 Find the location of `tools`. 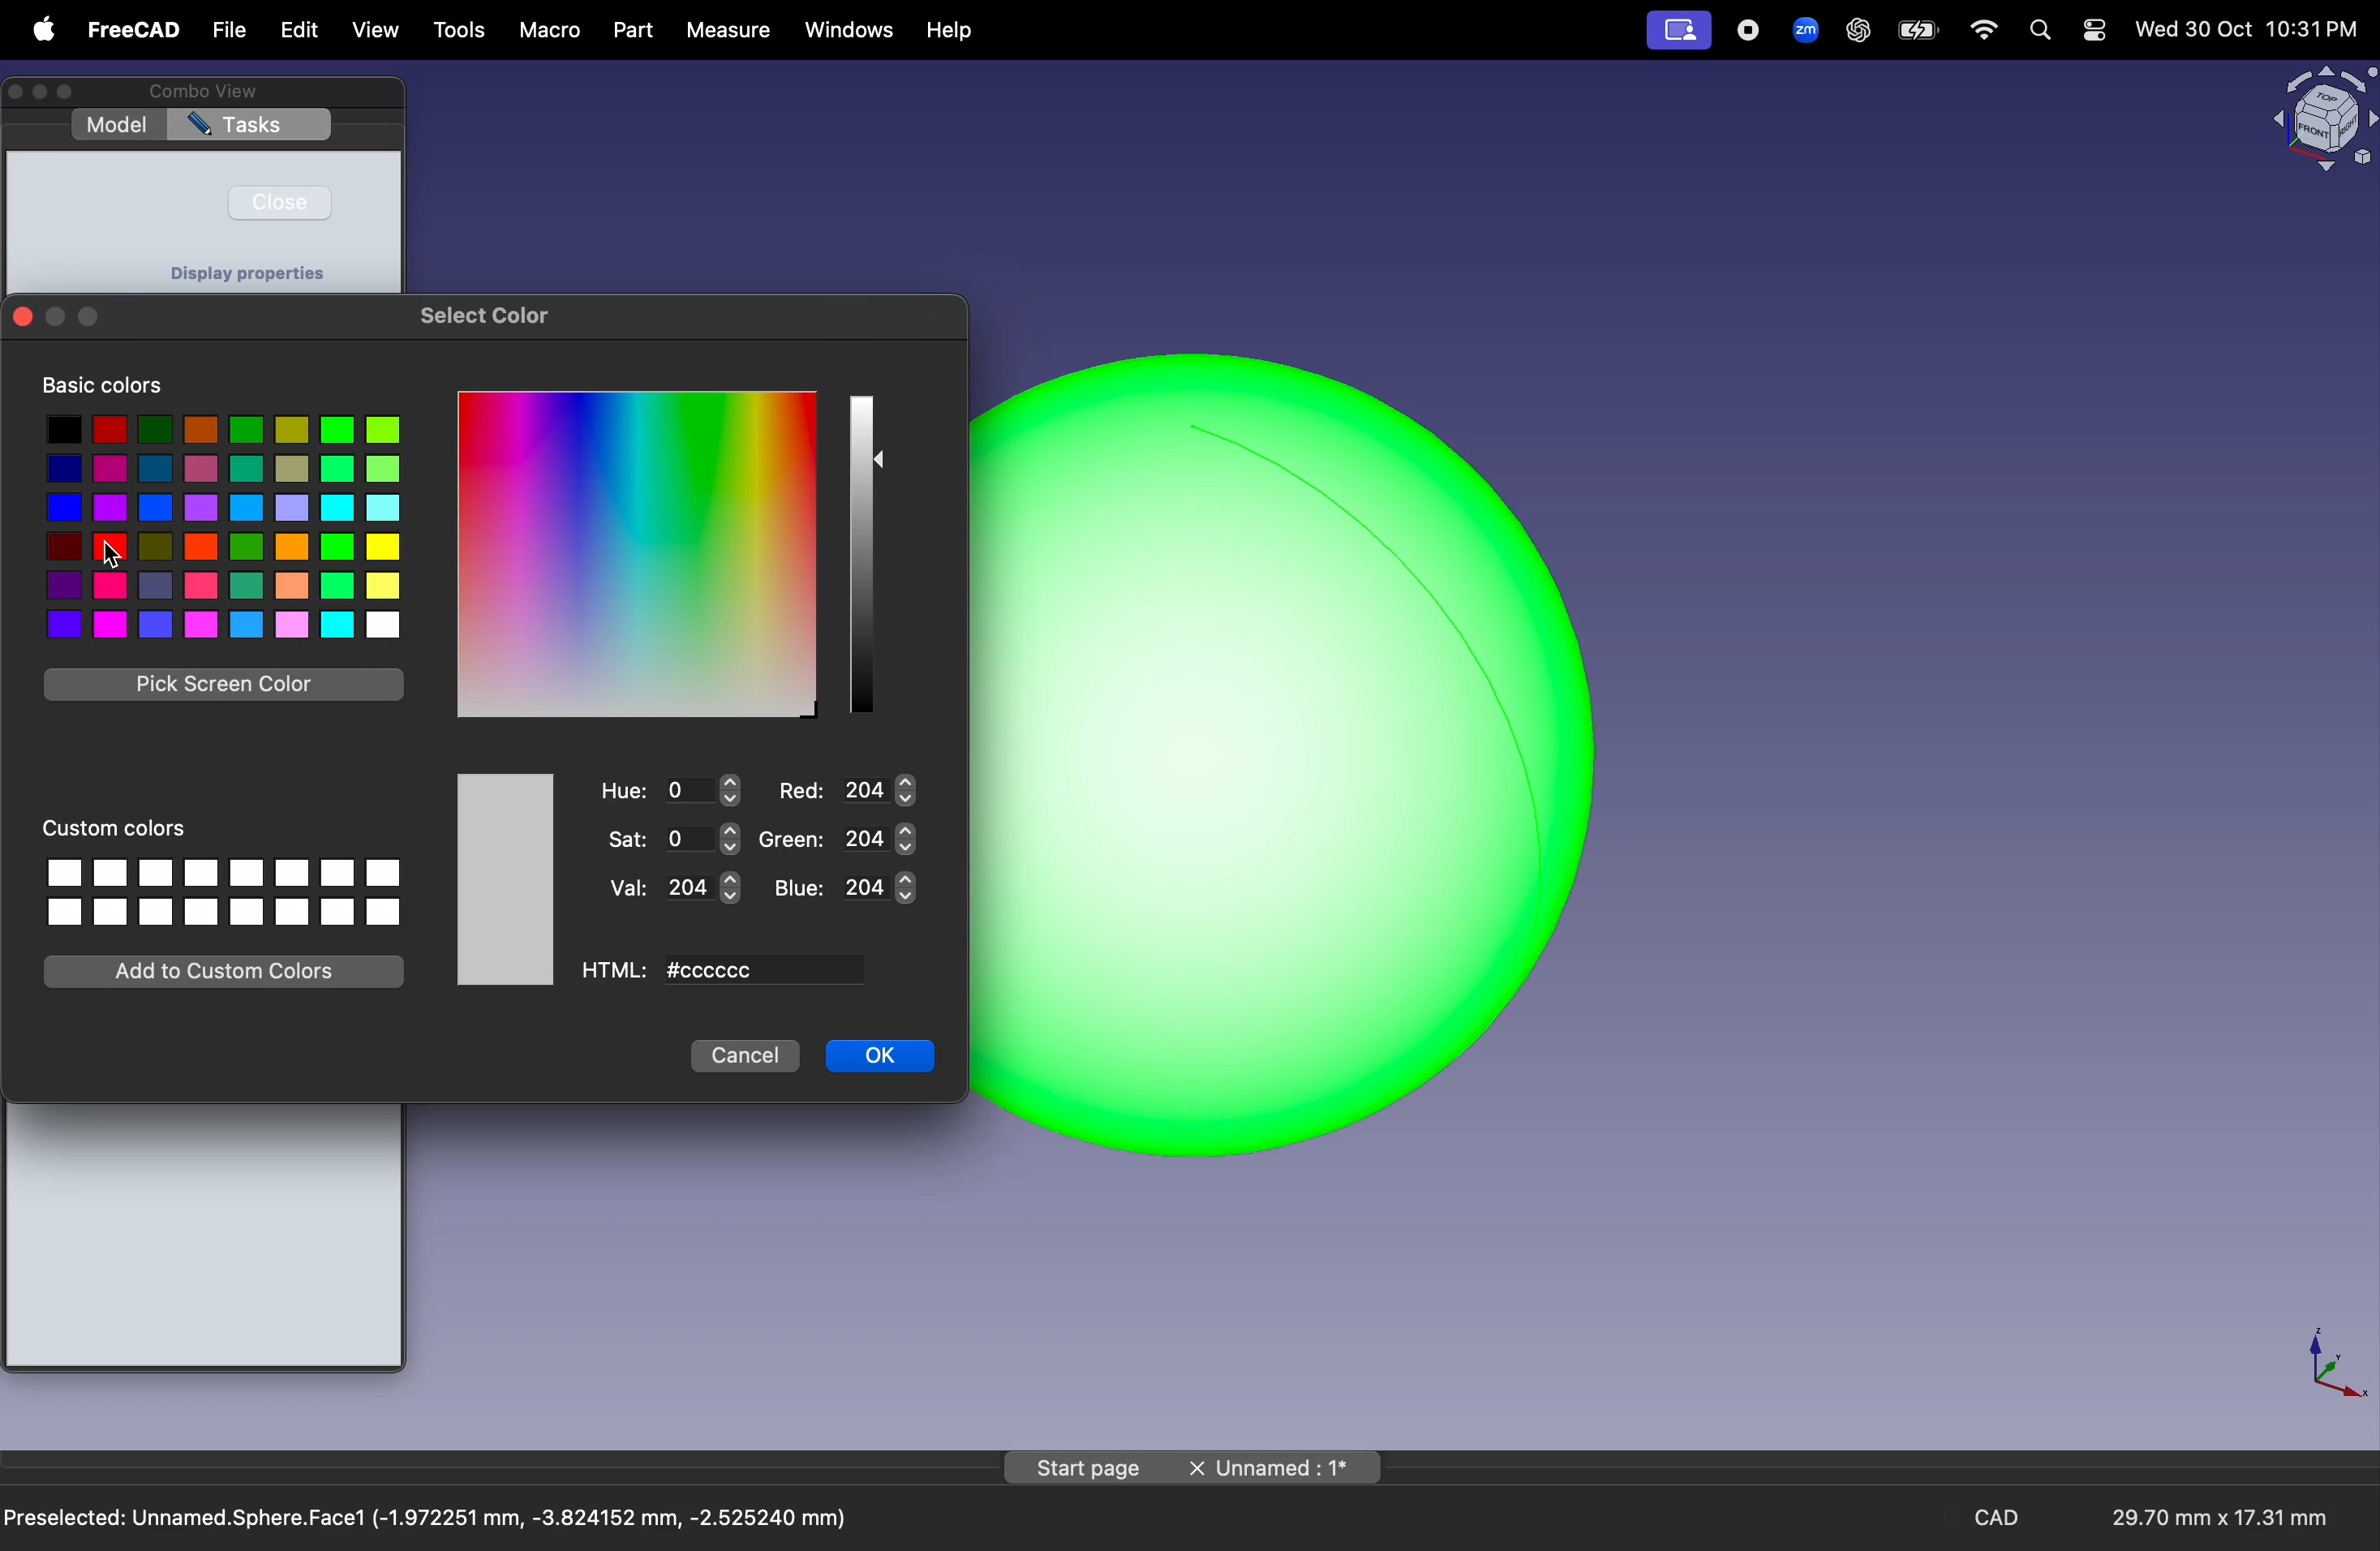

tools is located at coordinates (462, 32).